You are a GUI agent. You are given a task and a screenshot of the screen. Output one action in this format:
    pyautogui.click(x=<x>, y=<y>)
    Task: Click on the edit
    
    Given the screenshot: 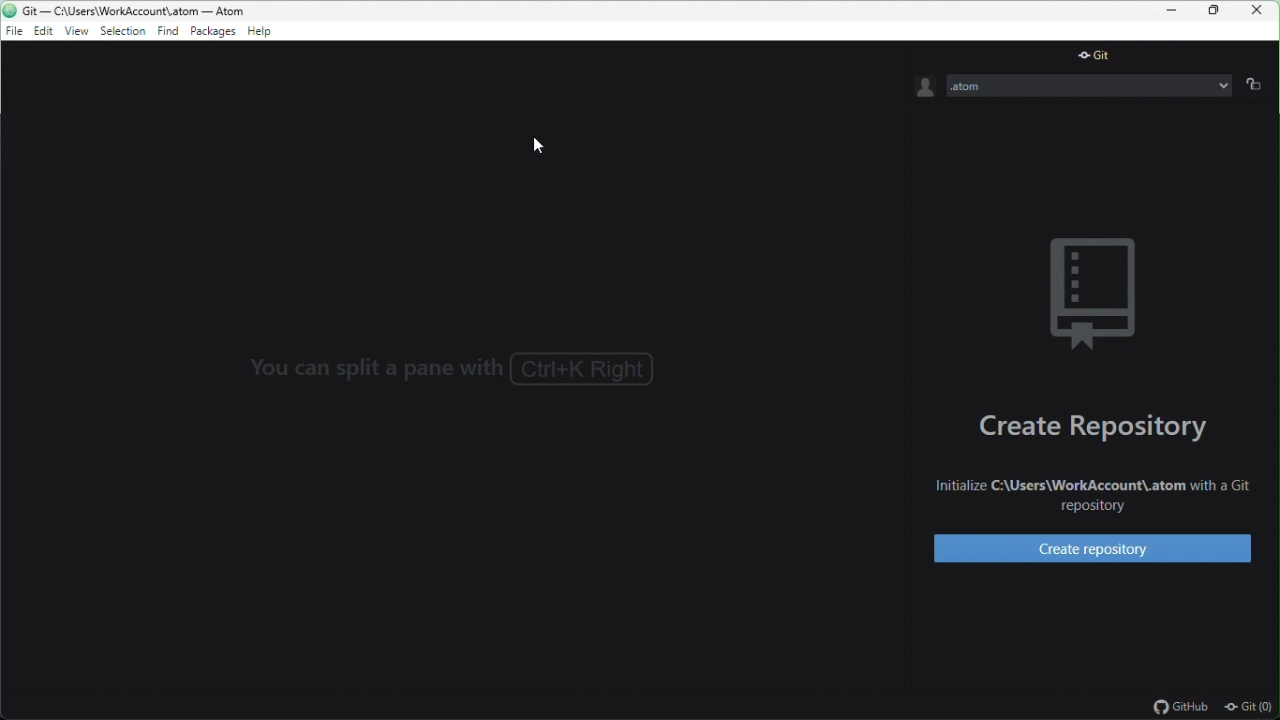 What is the action you would take?
    pyautogui.click(x=46, y=32)
    